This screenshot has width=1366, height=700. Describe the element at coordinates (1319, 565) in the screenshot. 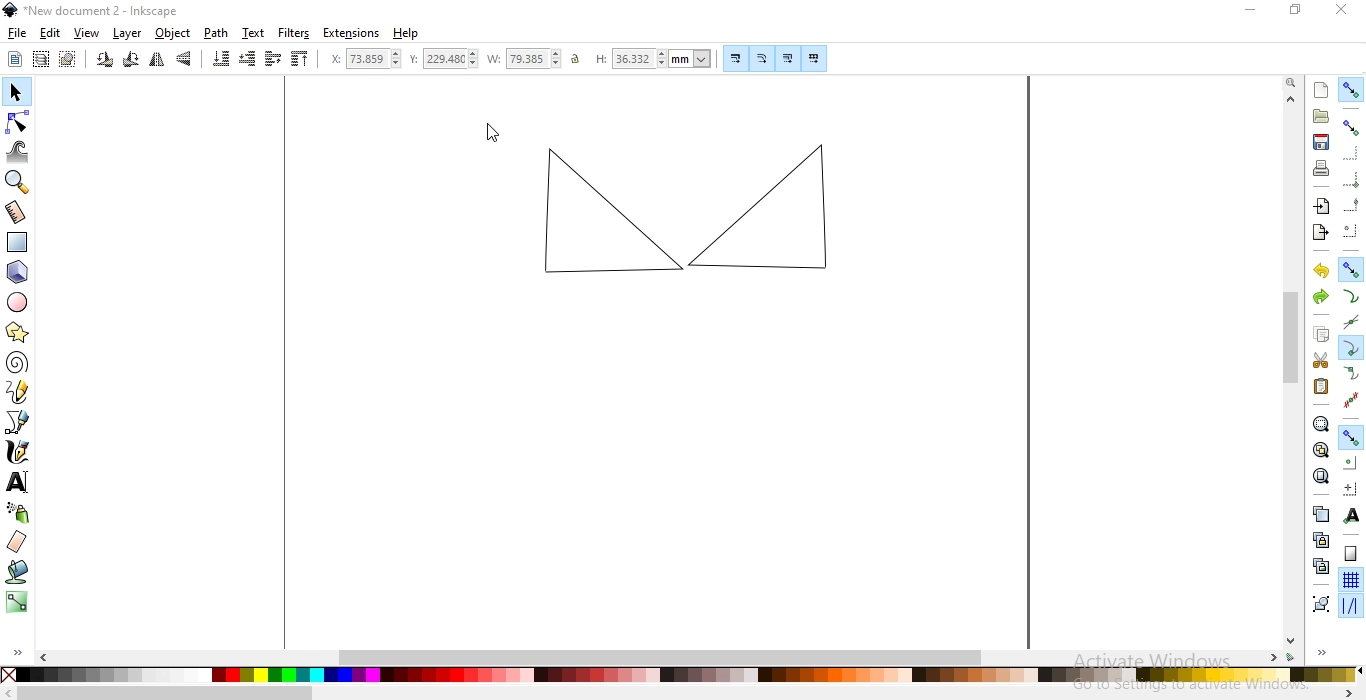

I see `cut the selected clone` at that location.